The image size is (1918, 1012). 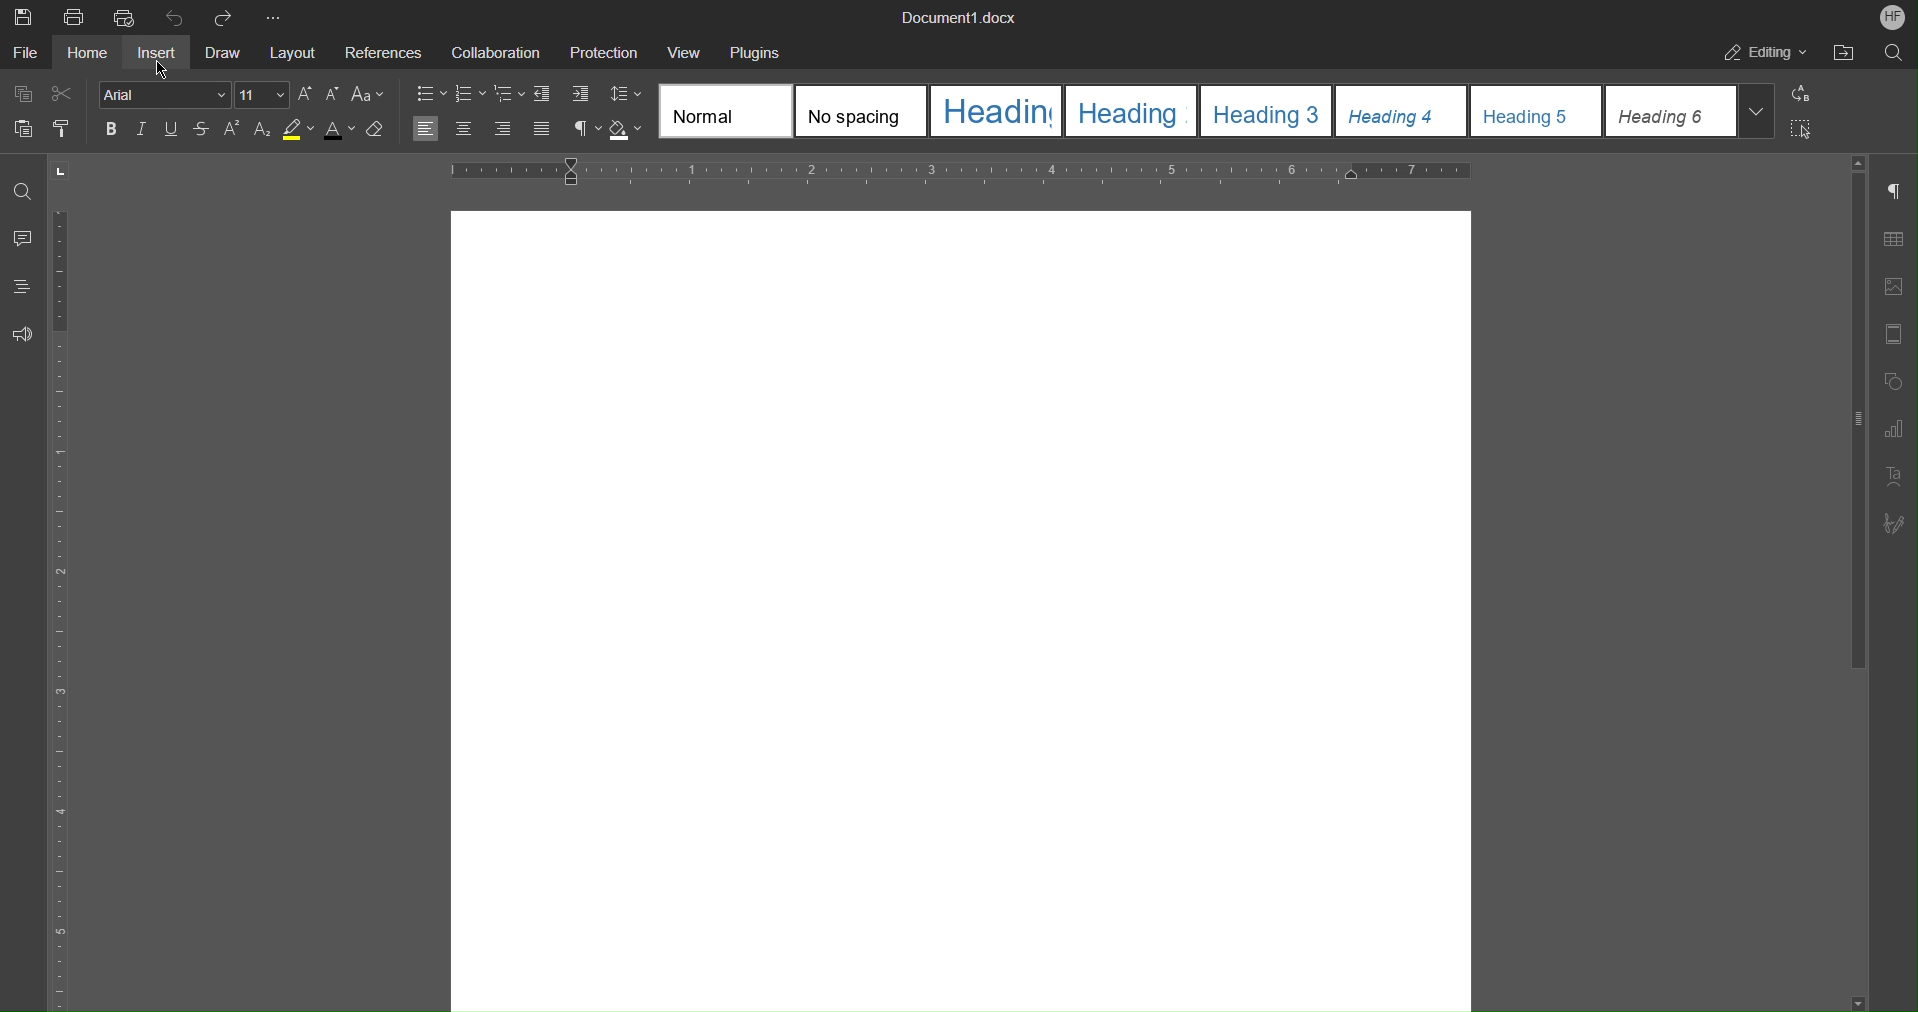 What do you see at coordinates (1137, 112) in the screenshot?
I see `heading 2` at bounding box center [1137, 112].